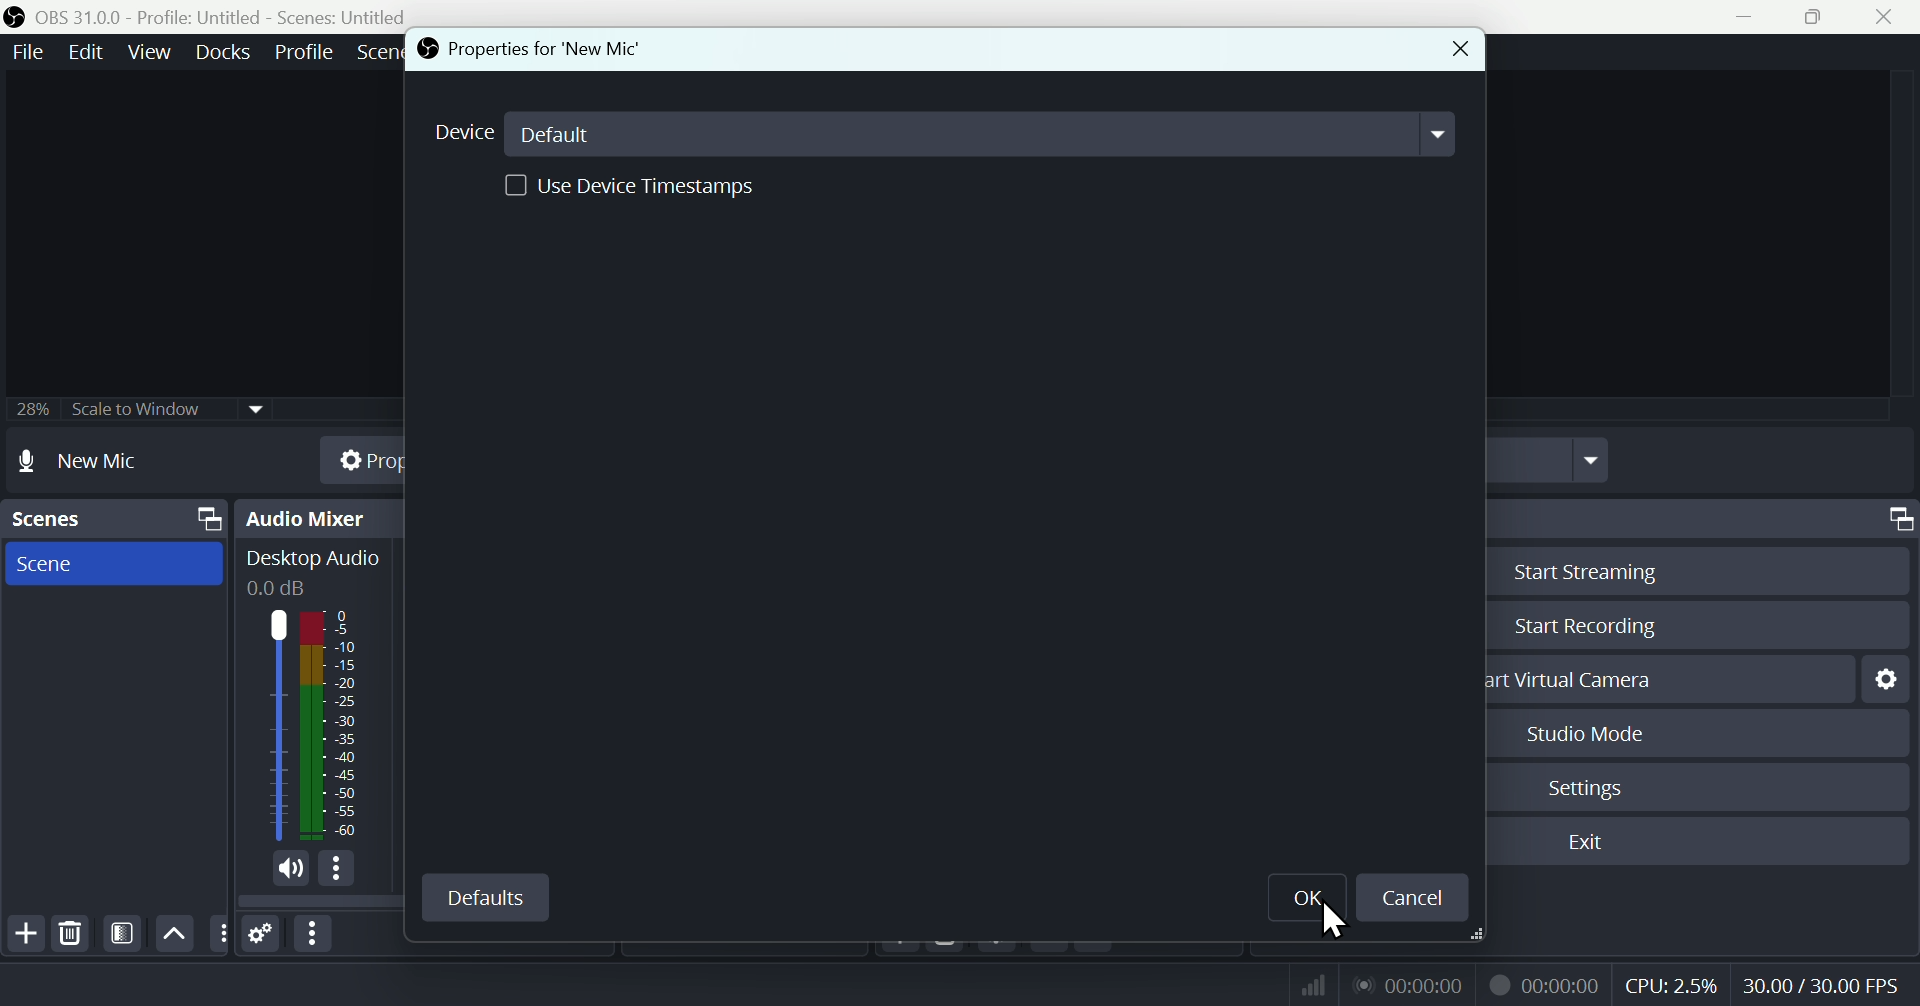  What do you see at coordinates (1546, 984) in the screenshot?
I see `Recording Status` at bounding box center [1546, 984].